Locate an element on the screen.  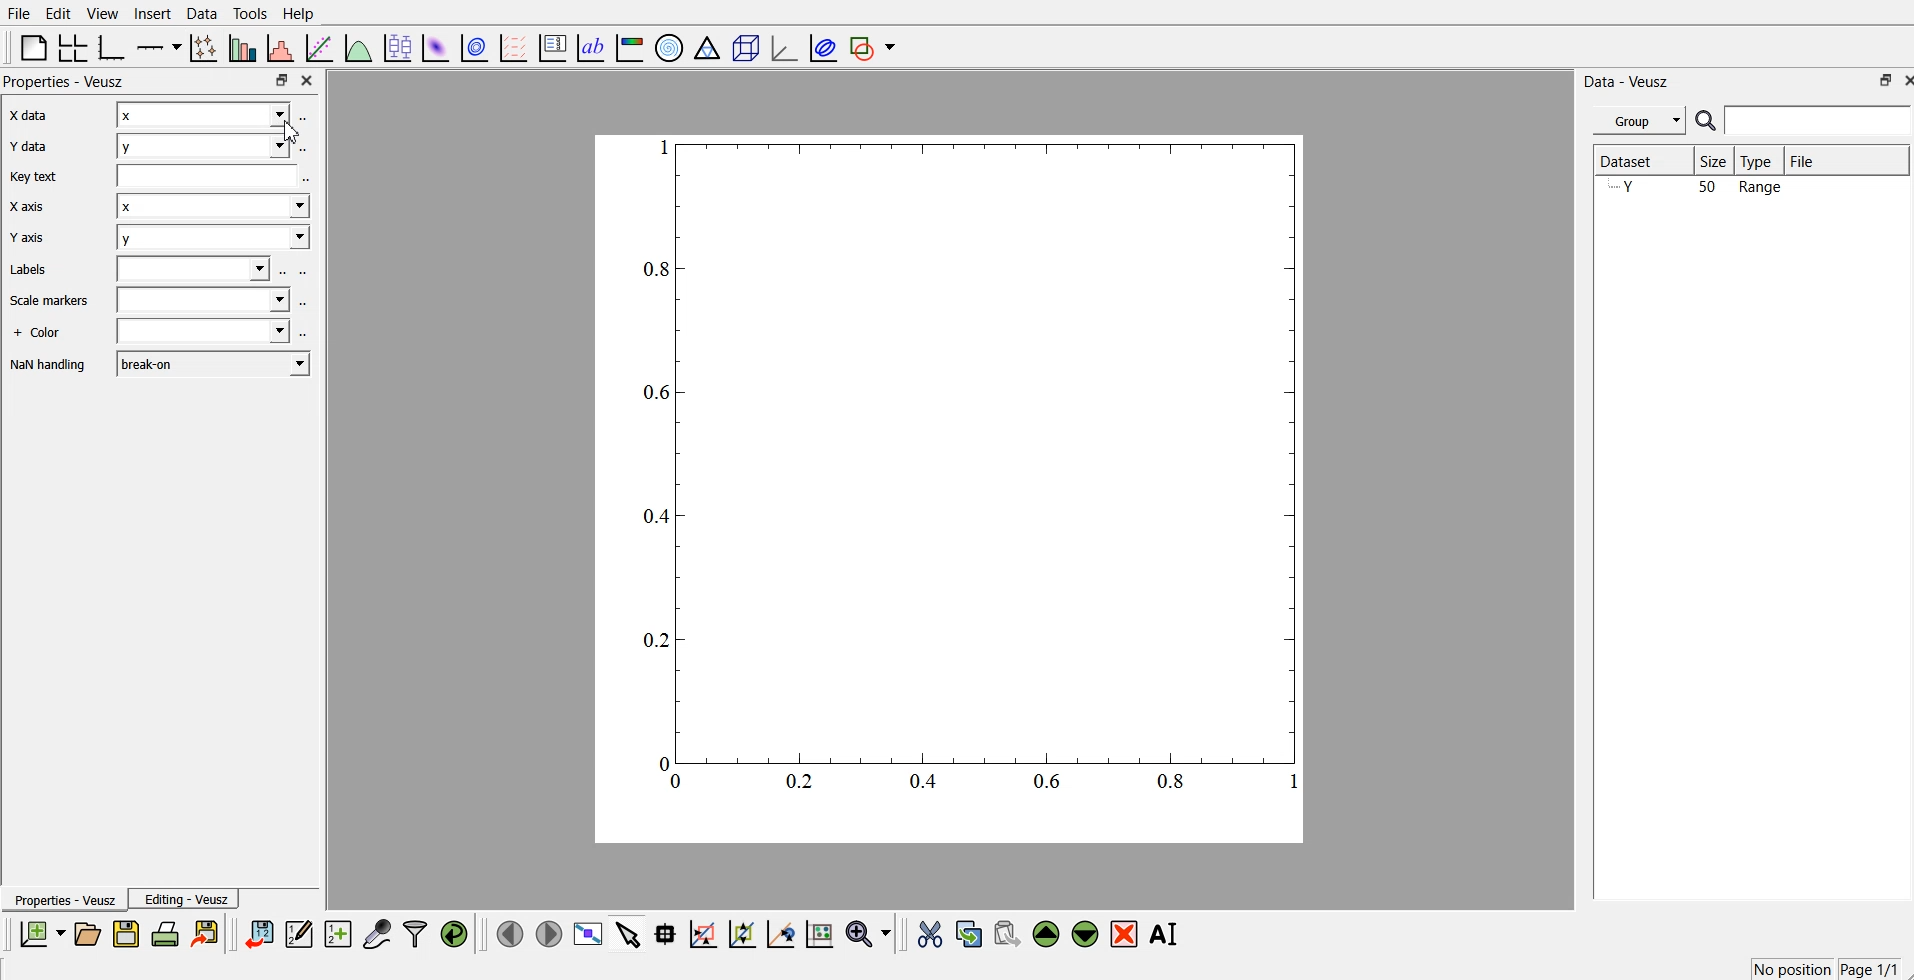
plot 2d datasets as image is located at coordinates (437, 45).